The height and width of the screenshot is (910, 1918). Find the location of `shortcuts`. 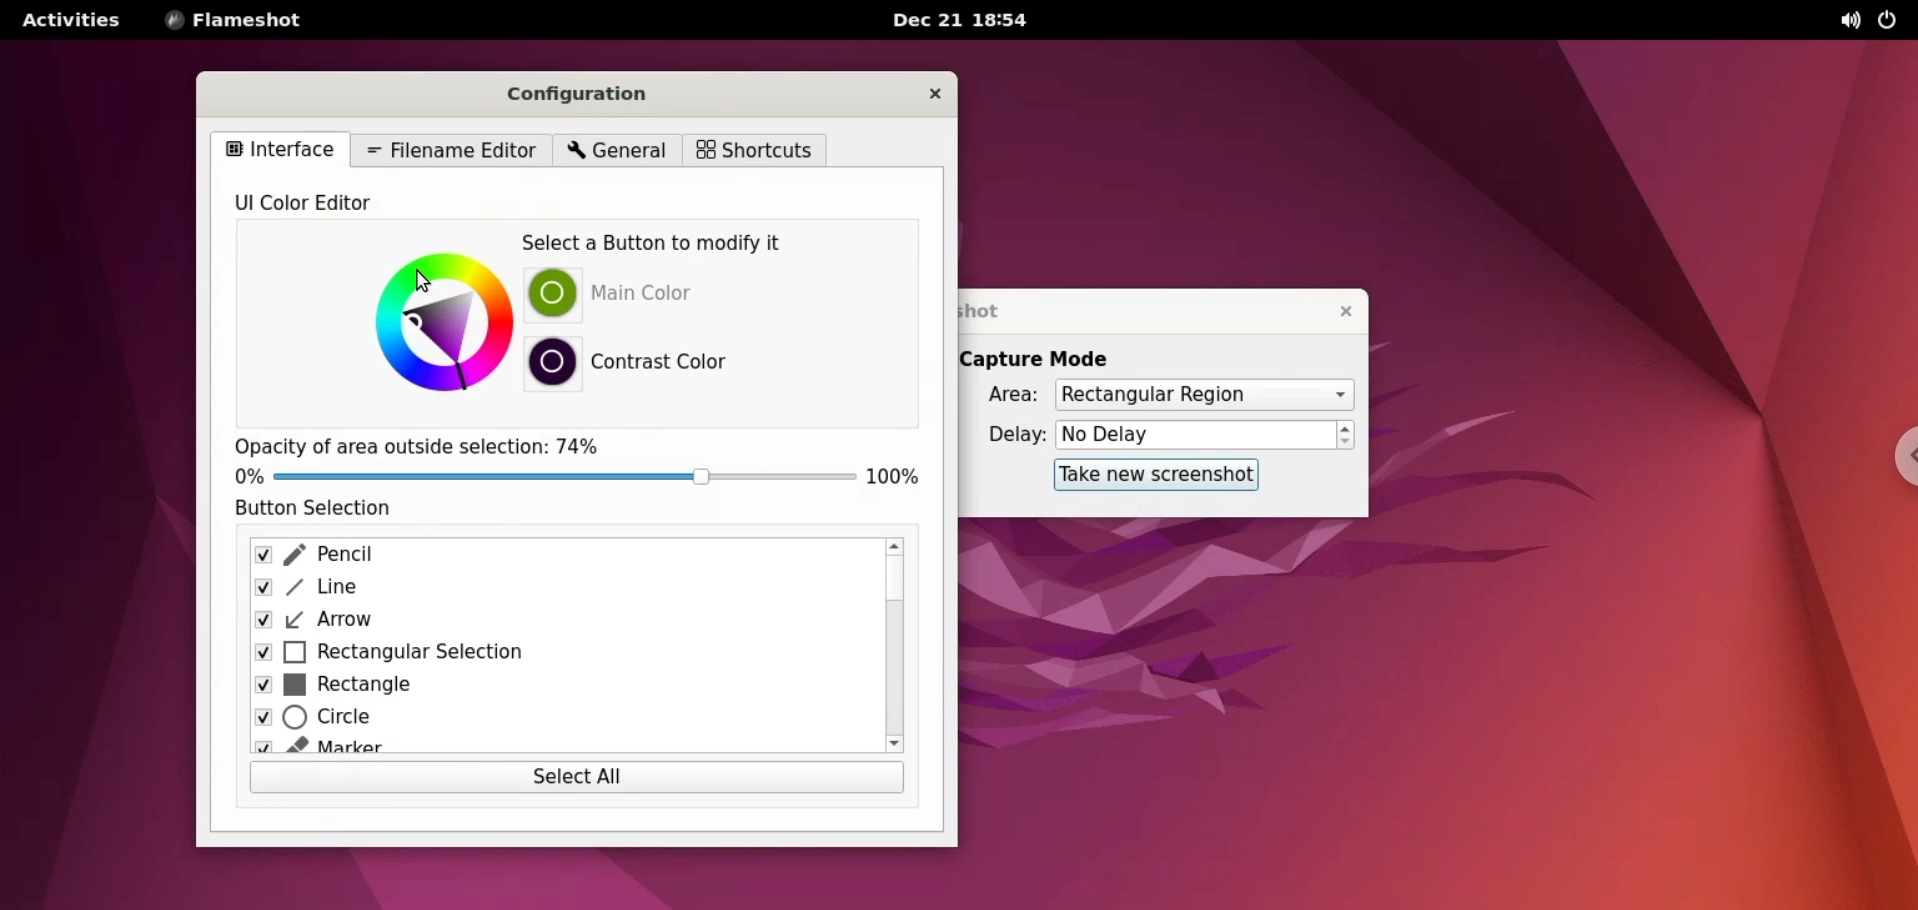

shortcuts is located at coordinates (755, 151).